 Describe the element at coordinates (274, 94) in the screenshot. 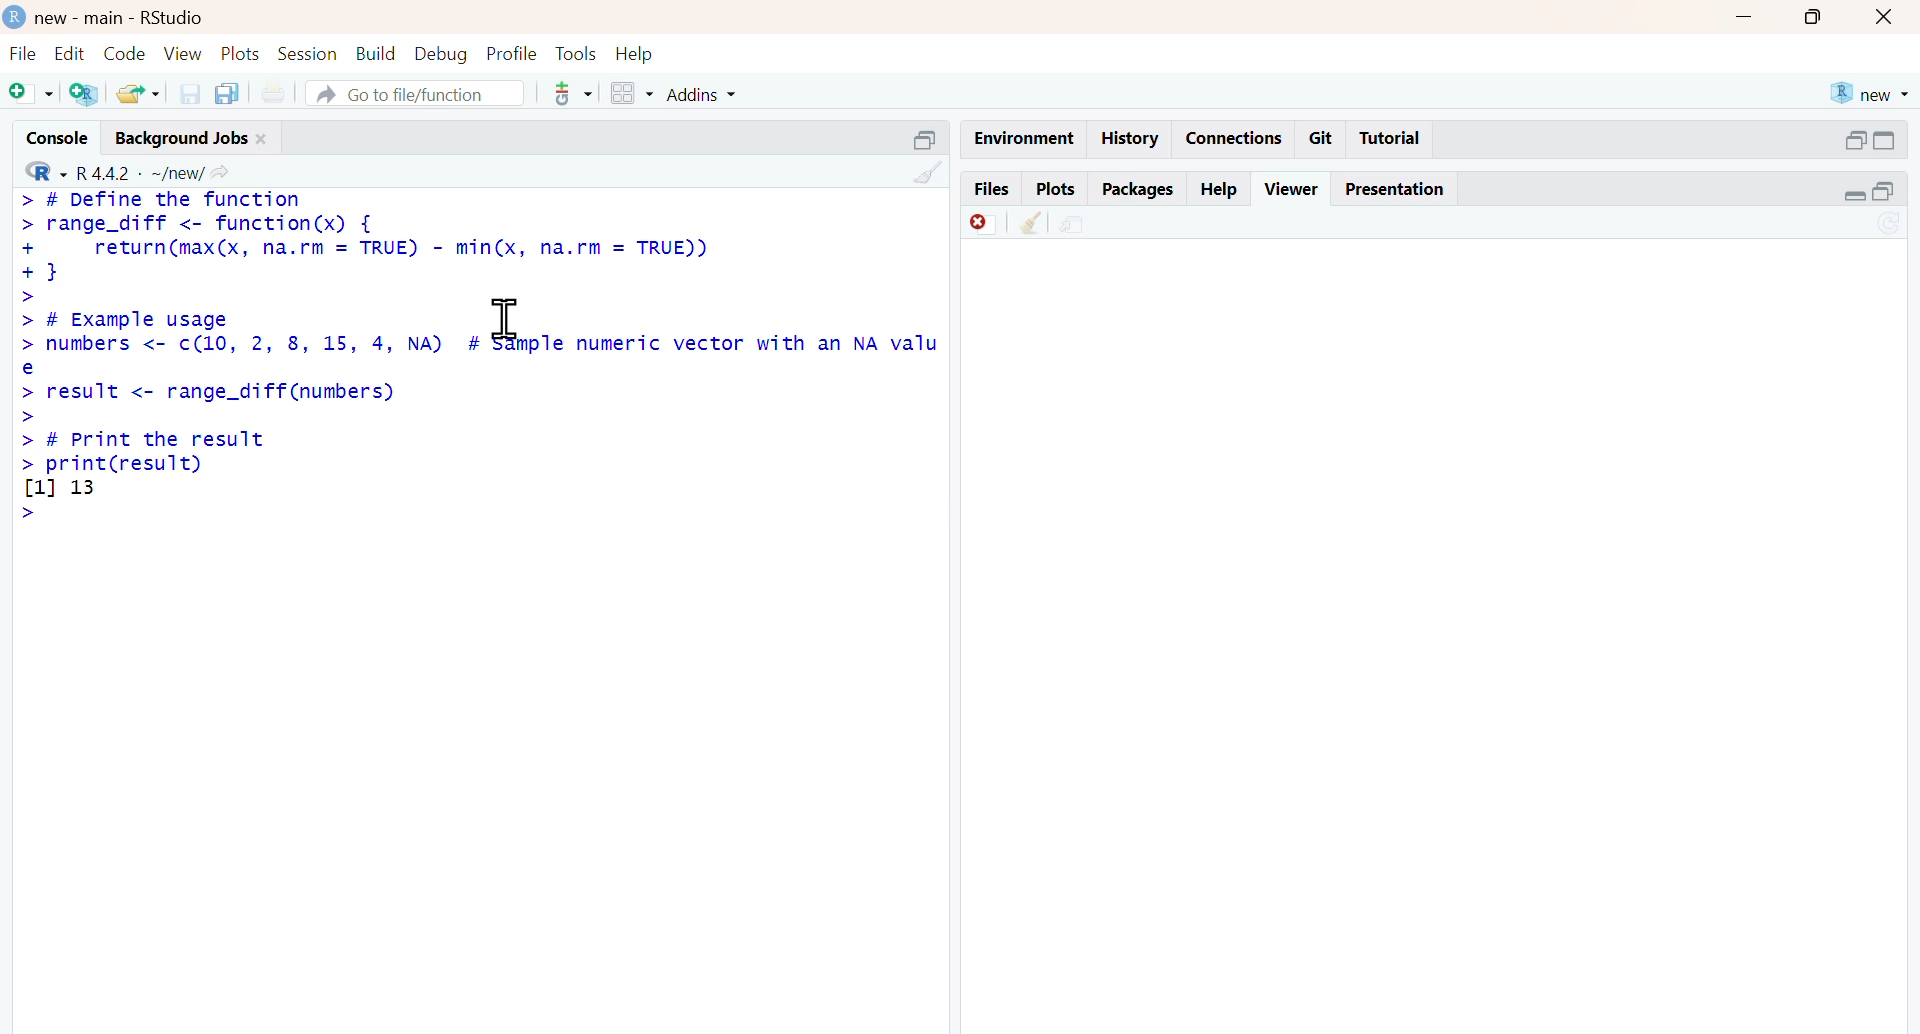

I see `print` at that location.